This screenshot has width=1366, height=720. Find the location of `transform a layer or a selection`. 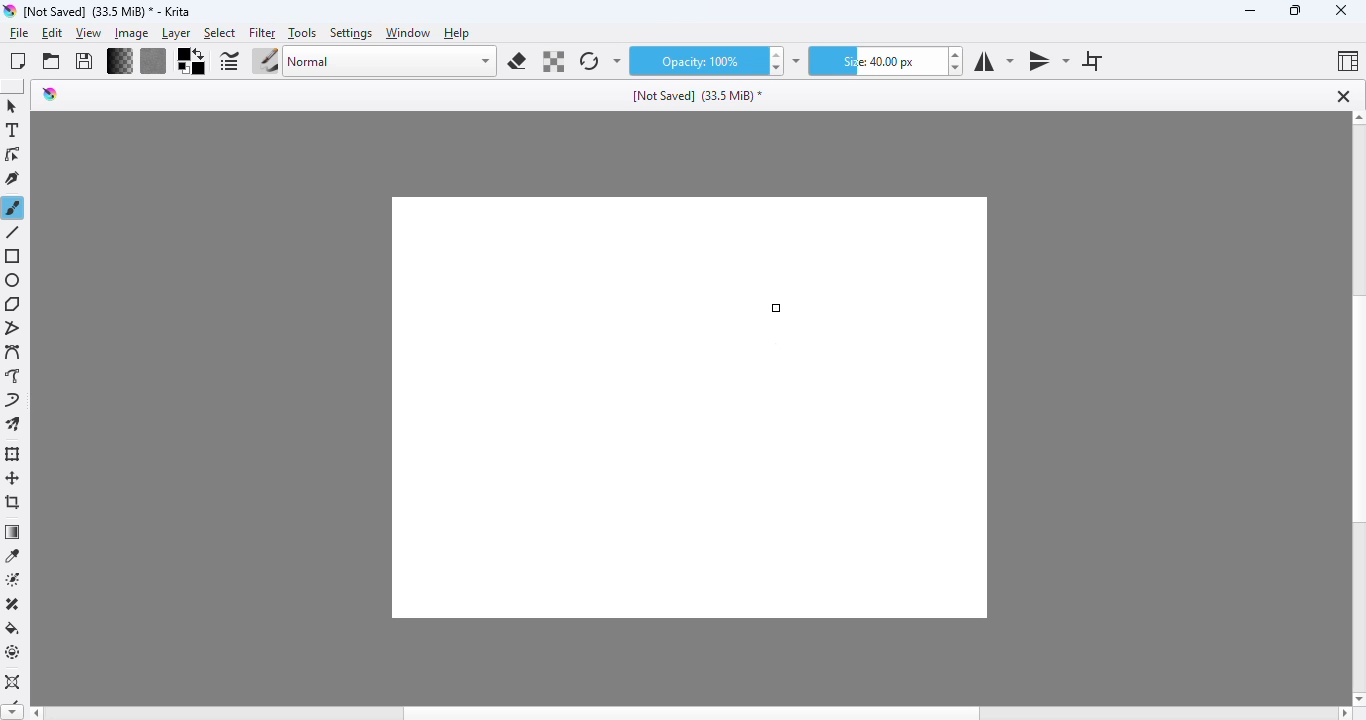

transform a layer or a selection is located at coordinates (13, 453).